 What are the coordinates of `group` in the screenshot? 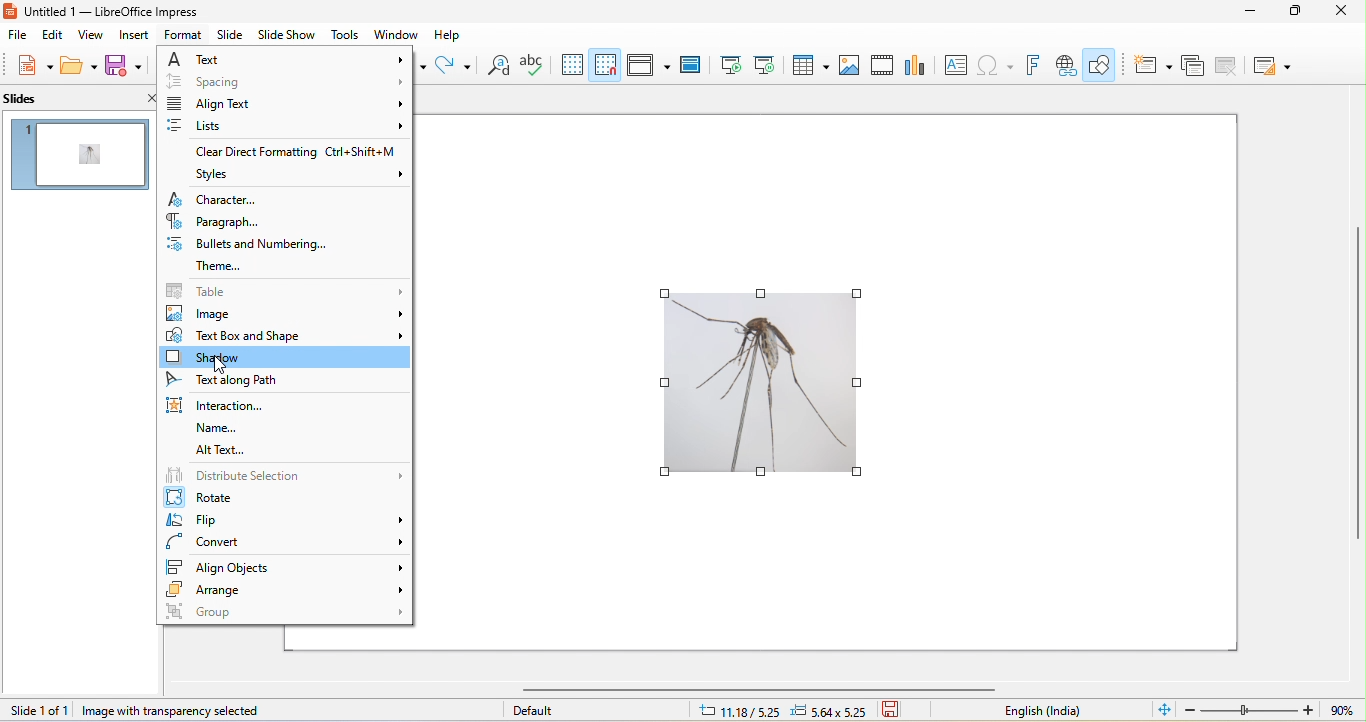 It's located at (284, 612).